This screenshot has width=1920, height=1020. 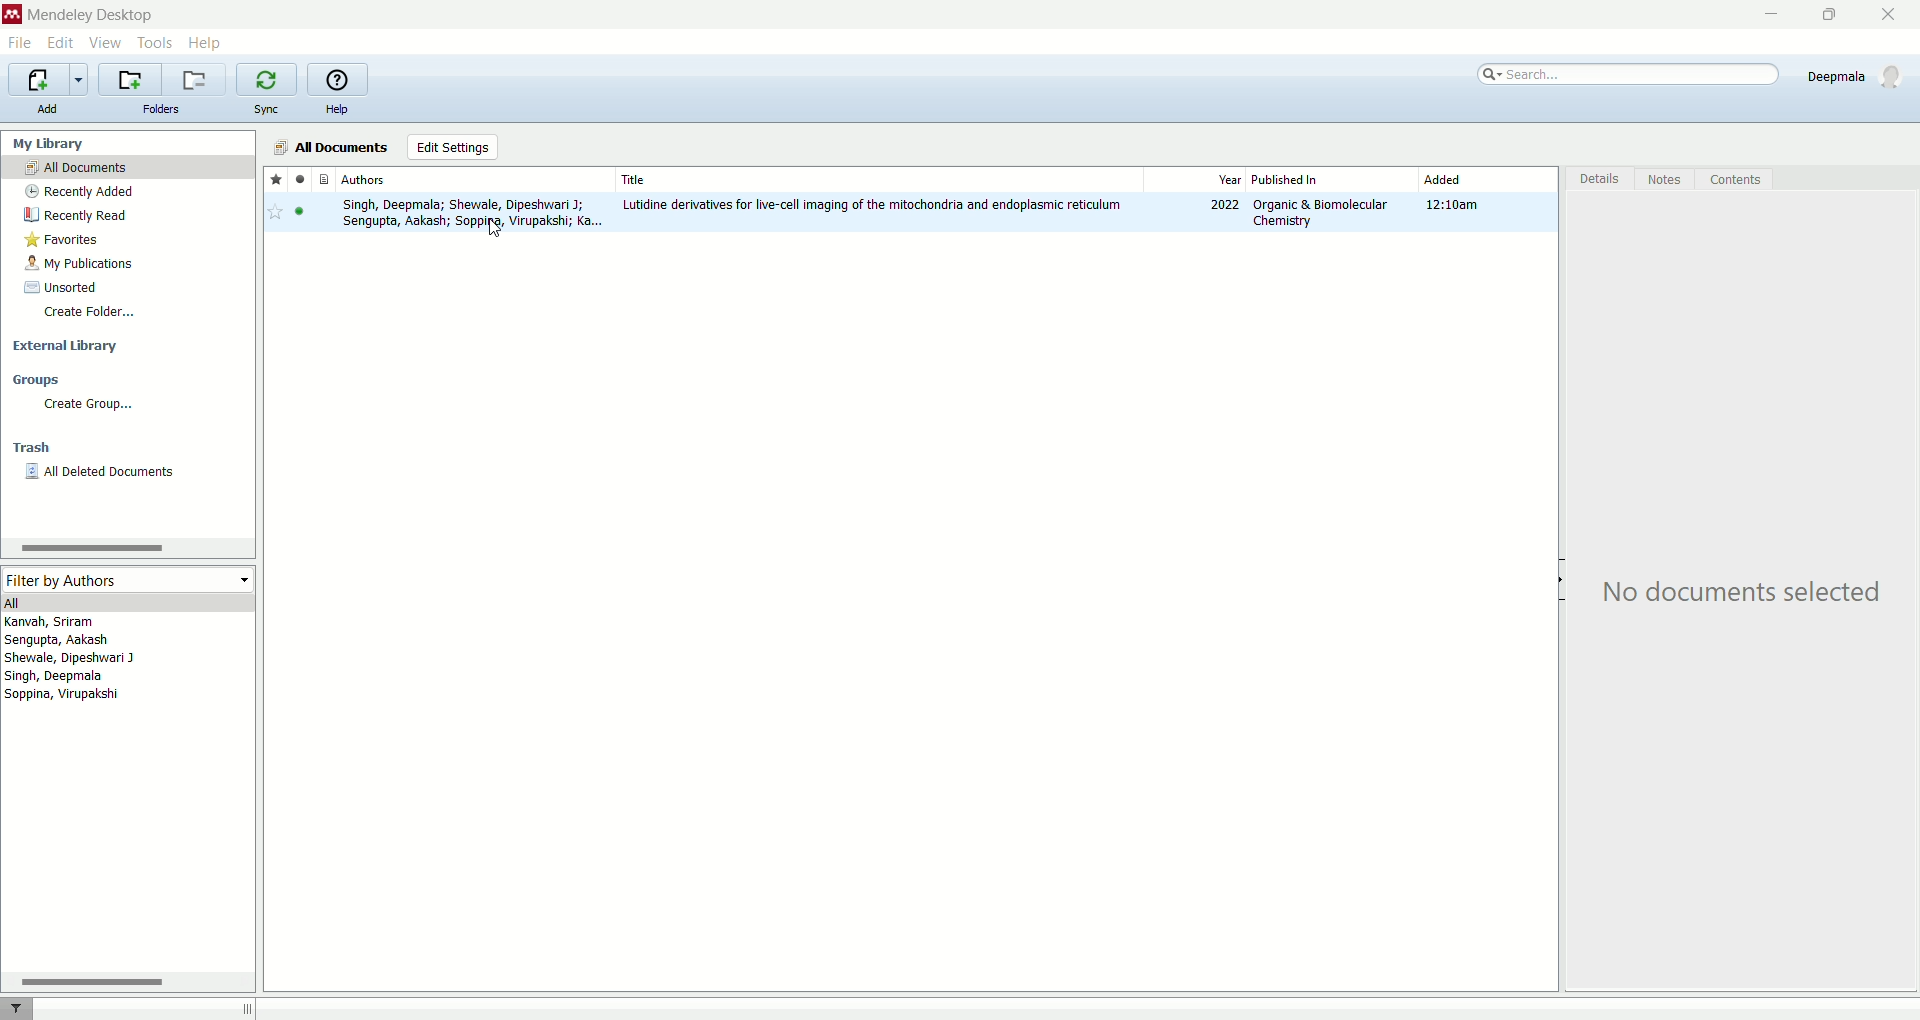 I want to click on create folder, so click(x=128, y=314).